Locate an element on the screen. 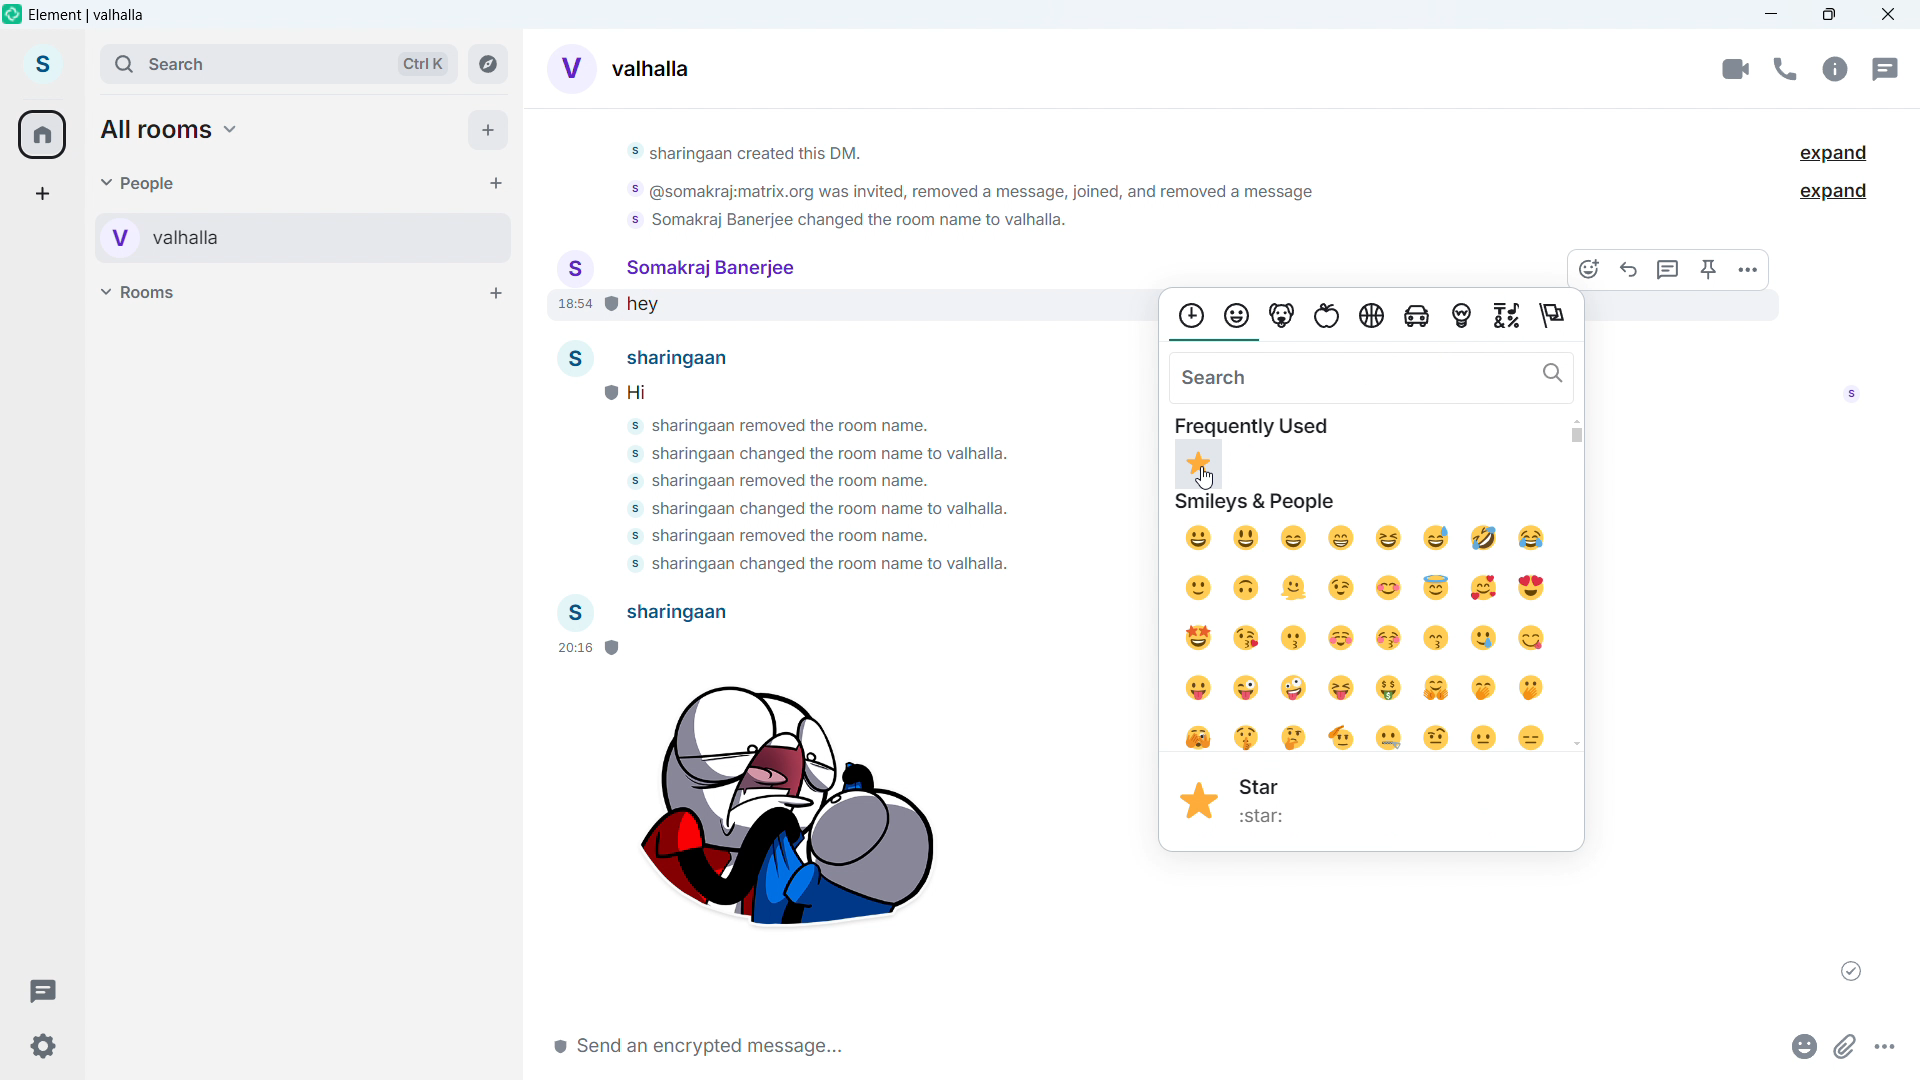 The height and width of the screenshot is (1080, 1920). smiling face with smiling eyes is located at coordinates (1396, 589).